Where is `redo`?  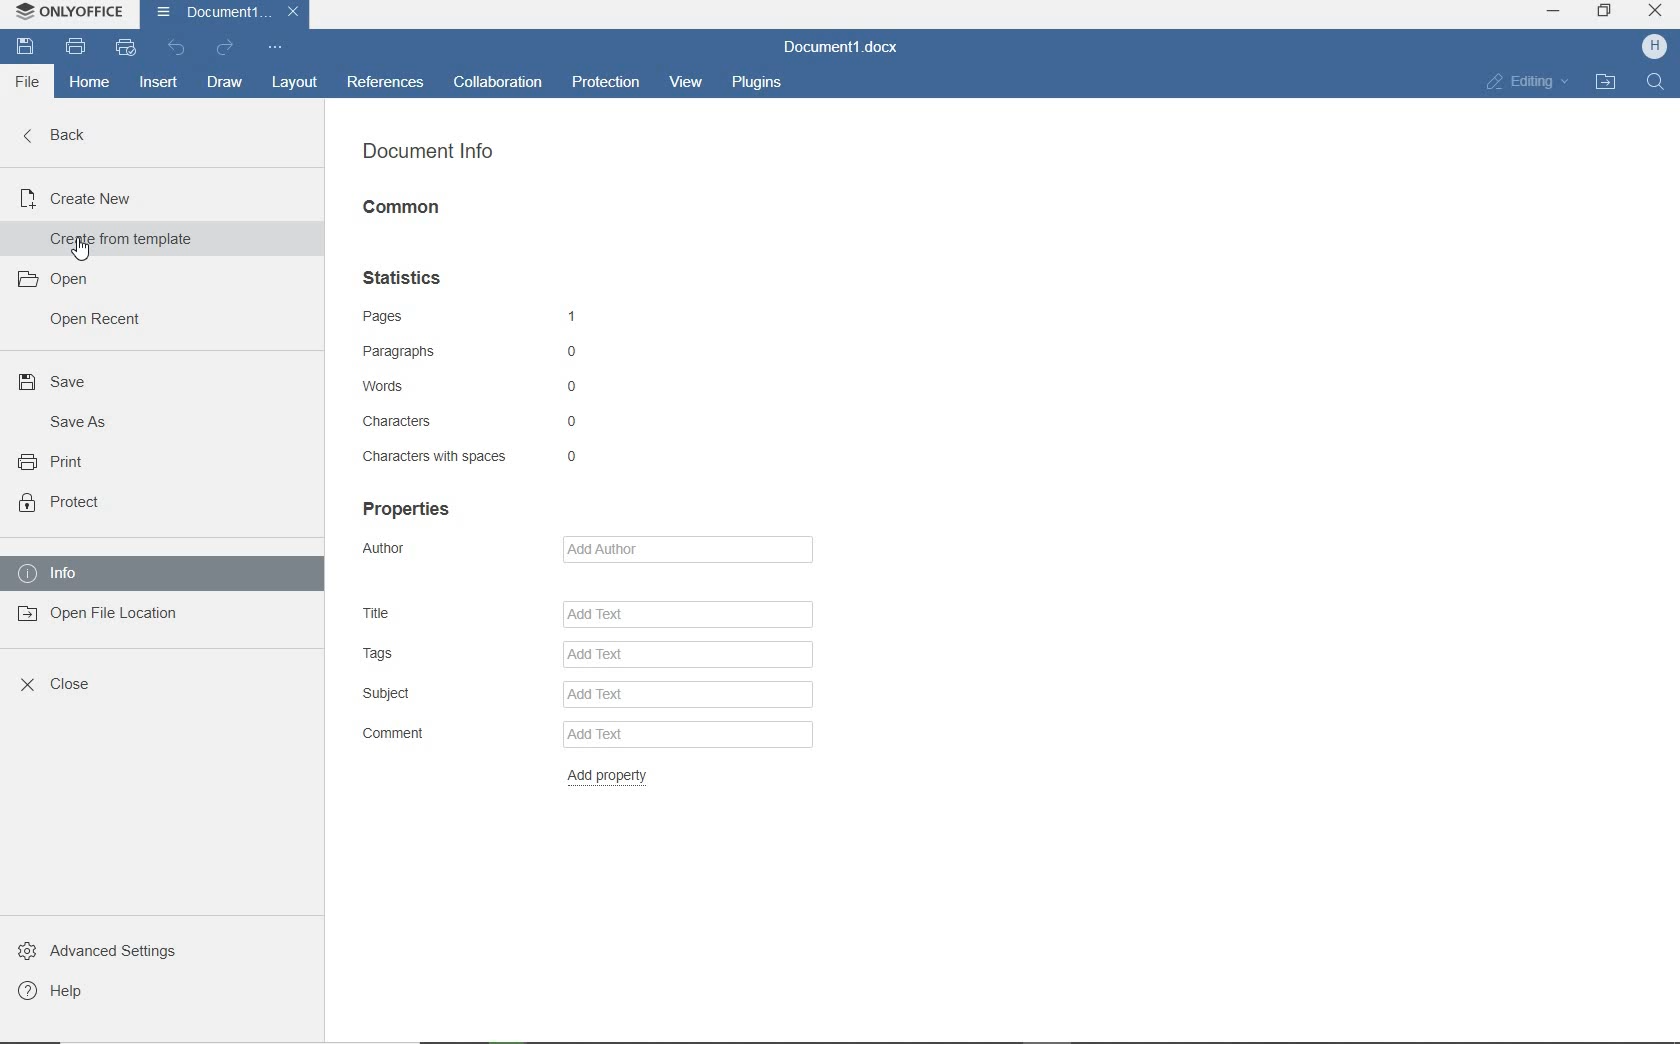 redo is located at coordinates (226, 48).